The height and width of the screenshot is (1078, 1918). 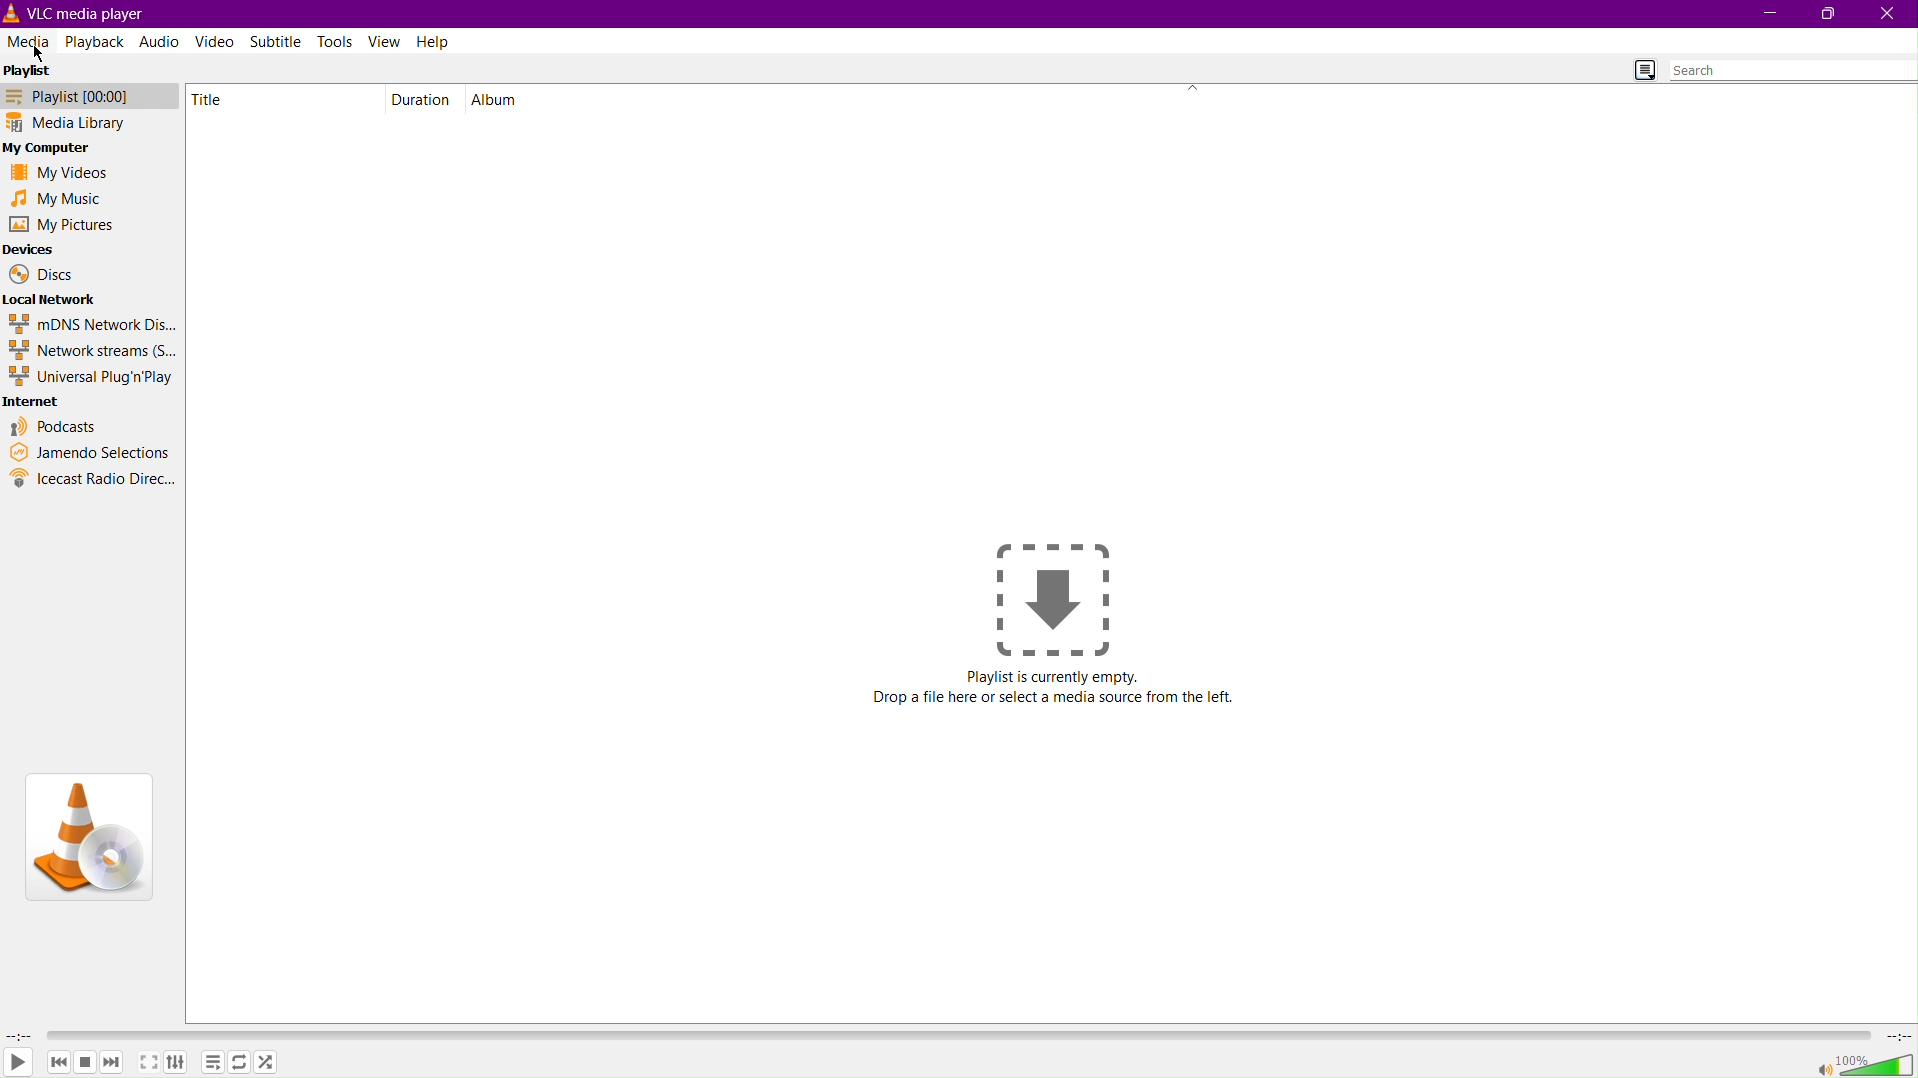 What do you see at coordinates (96, 42) in the screenshot?
I see `Playback` at bounding box center [96, 42].